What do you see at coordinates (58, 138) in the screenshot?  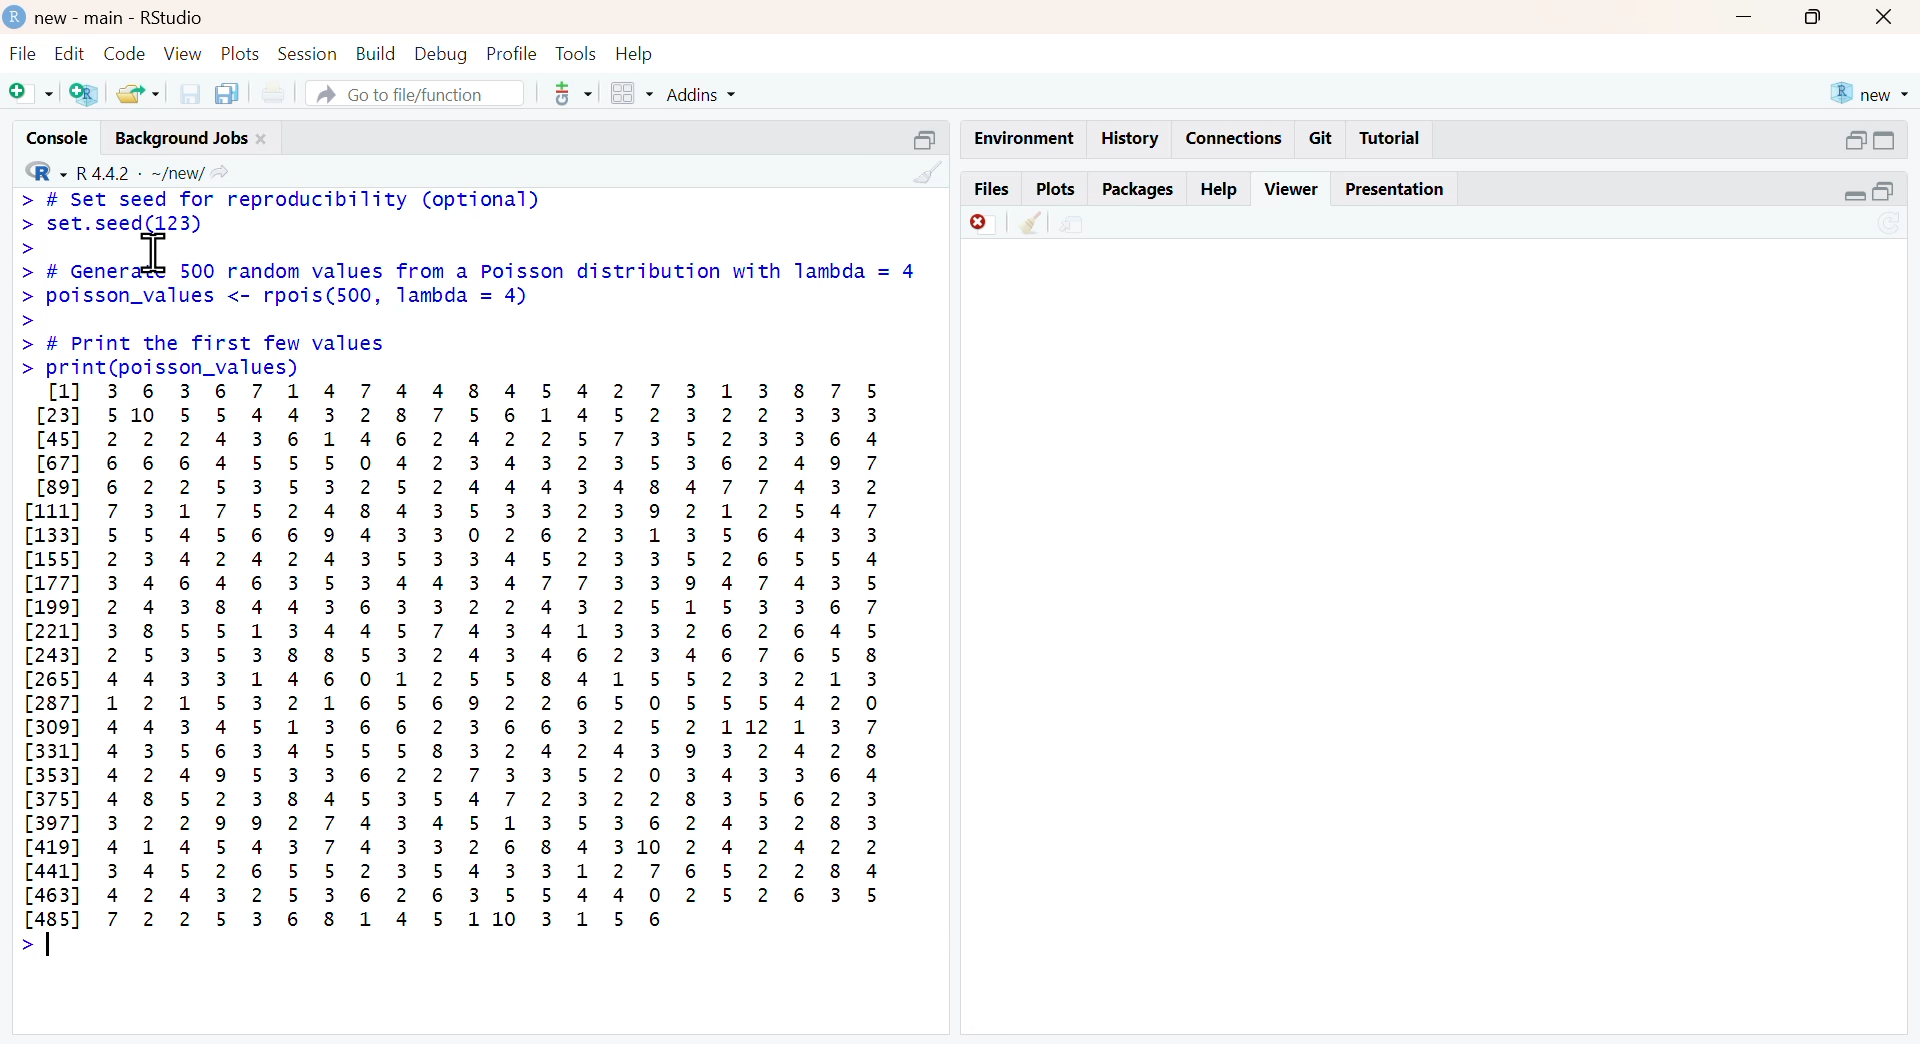 I see `console` at bounding box center [58, 138].